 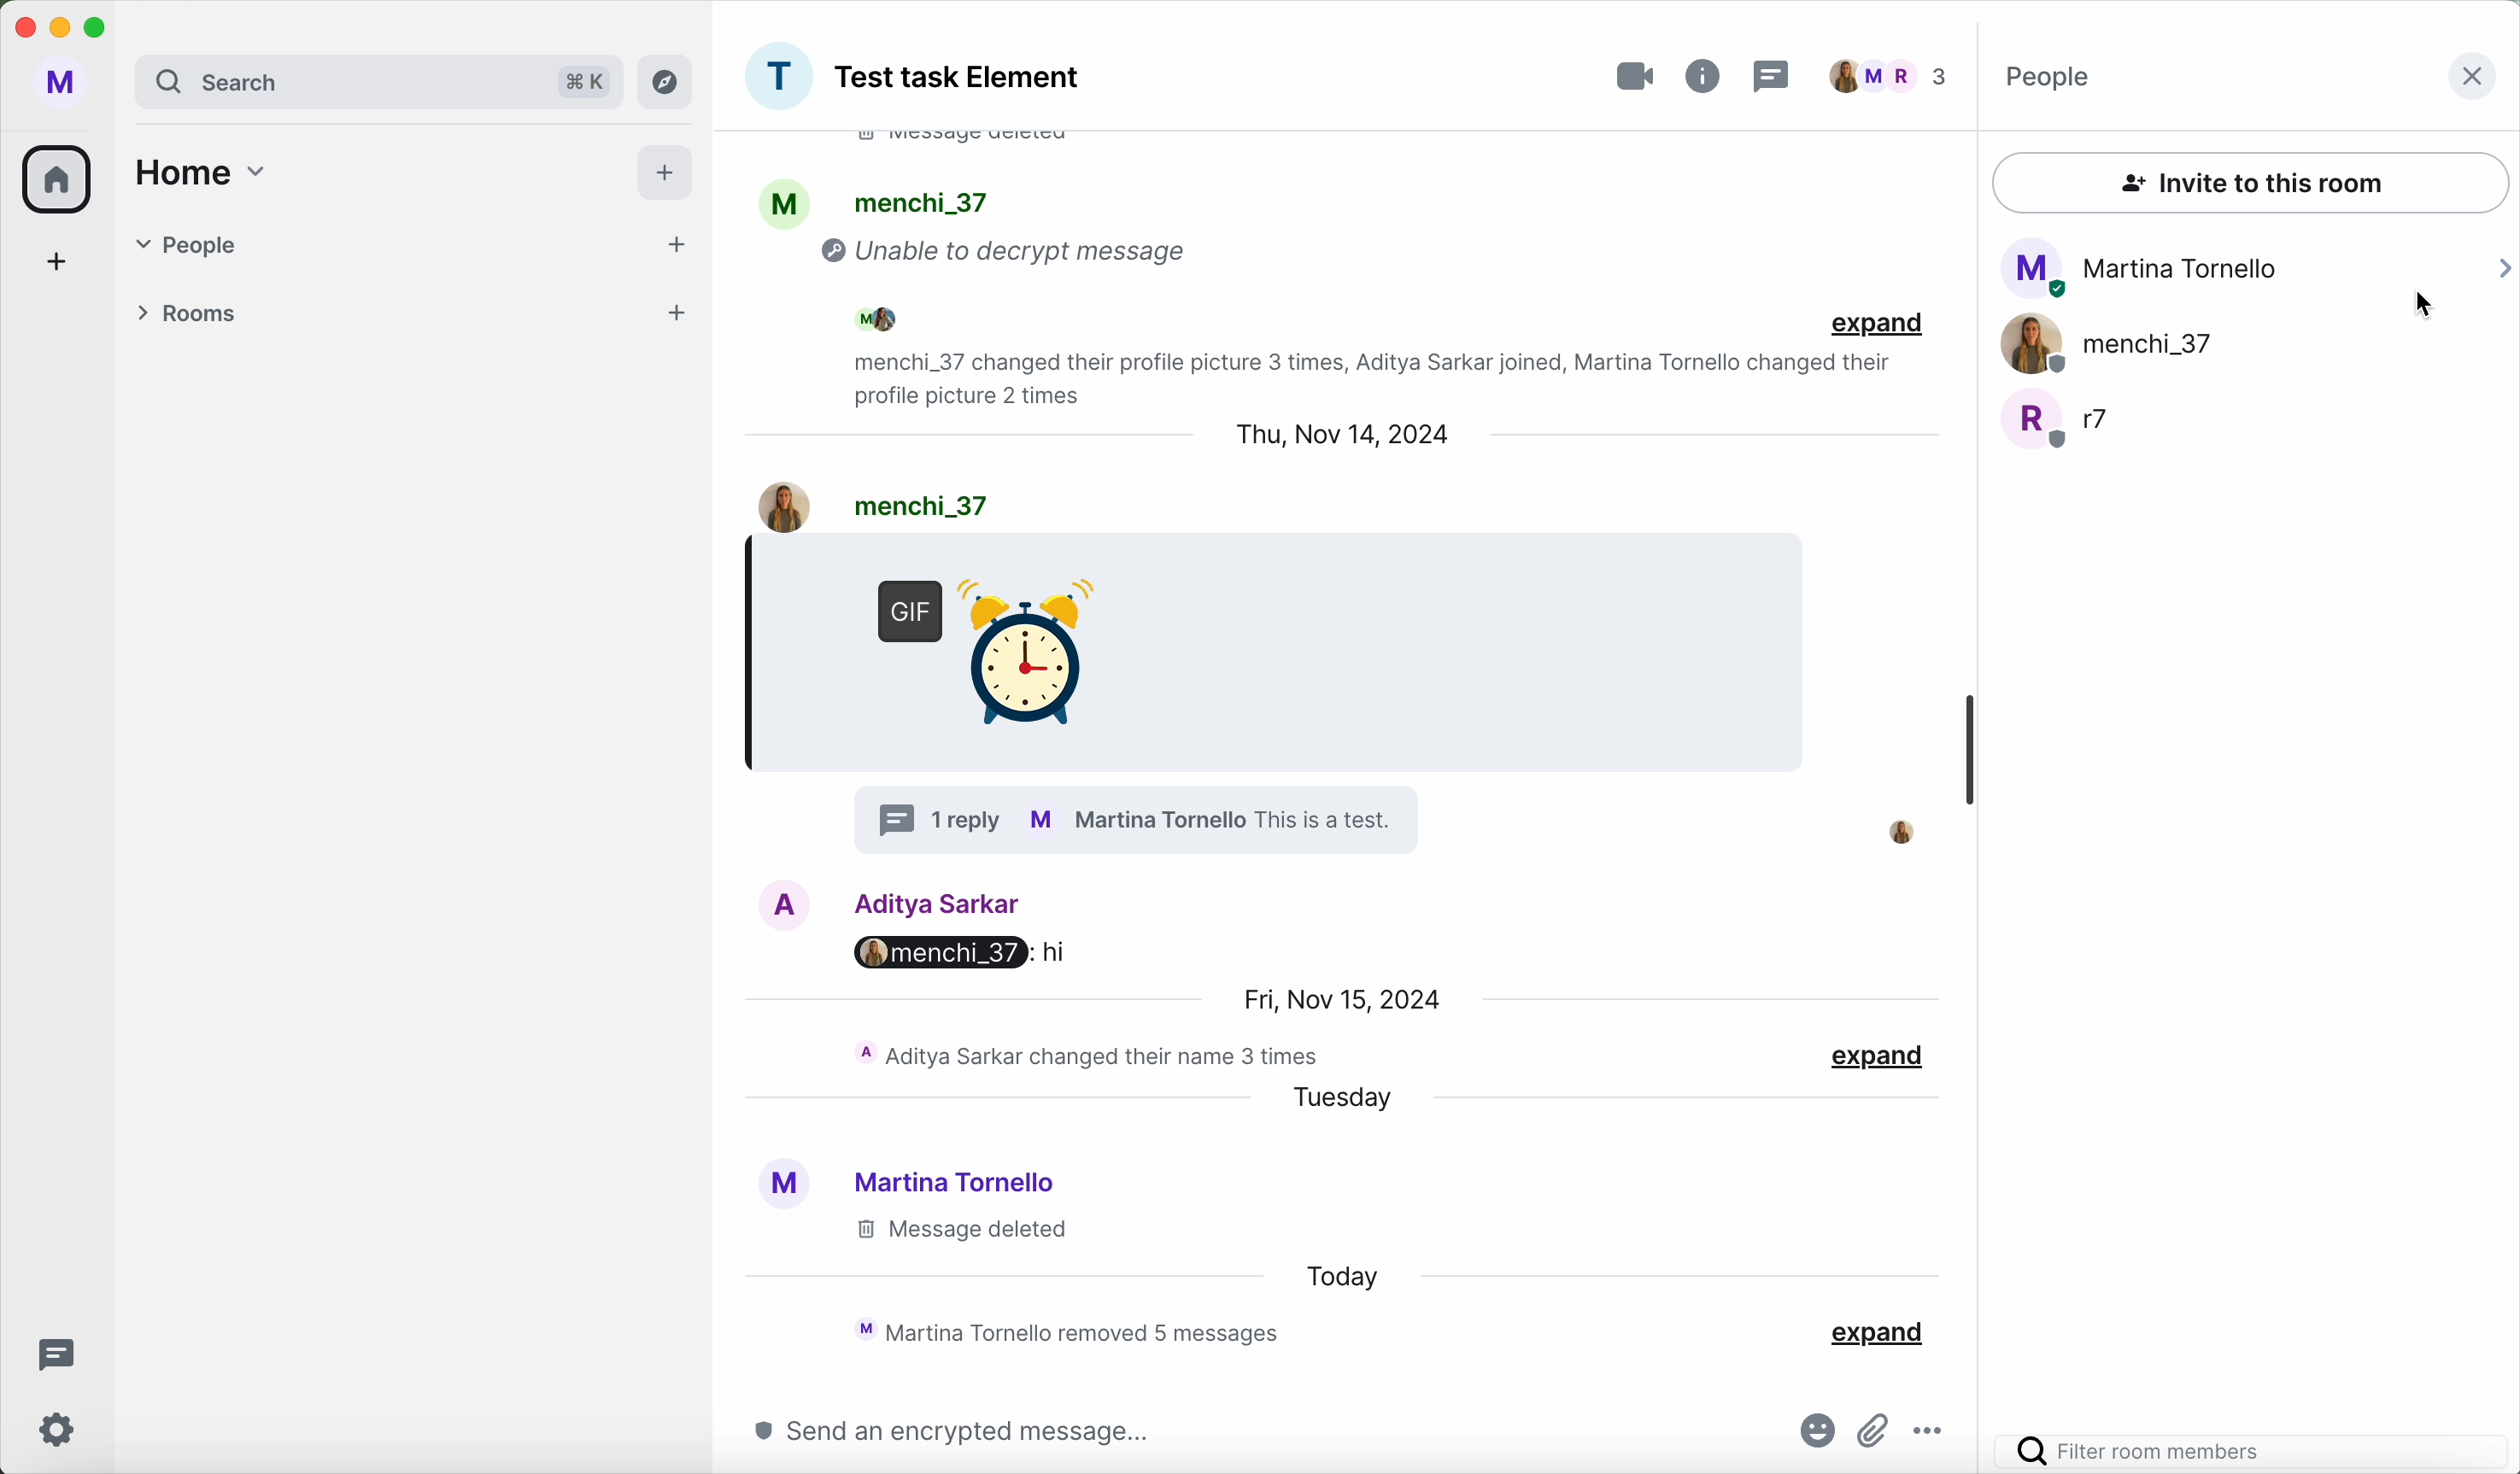 I want to click on expand, so click(x=1876, y=326).